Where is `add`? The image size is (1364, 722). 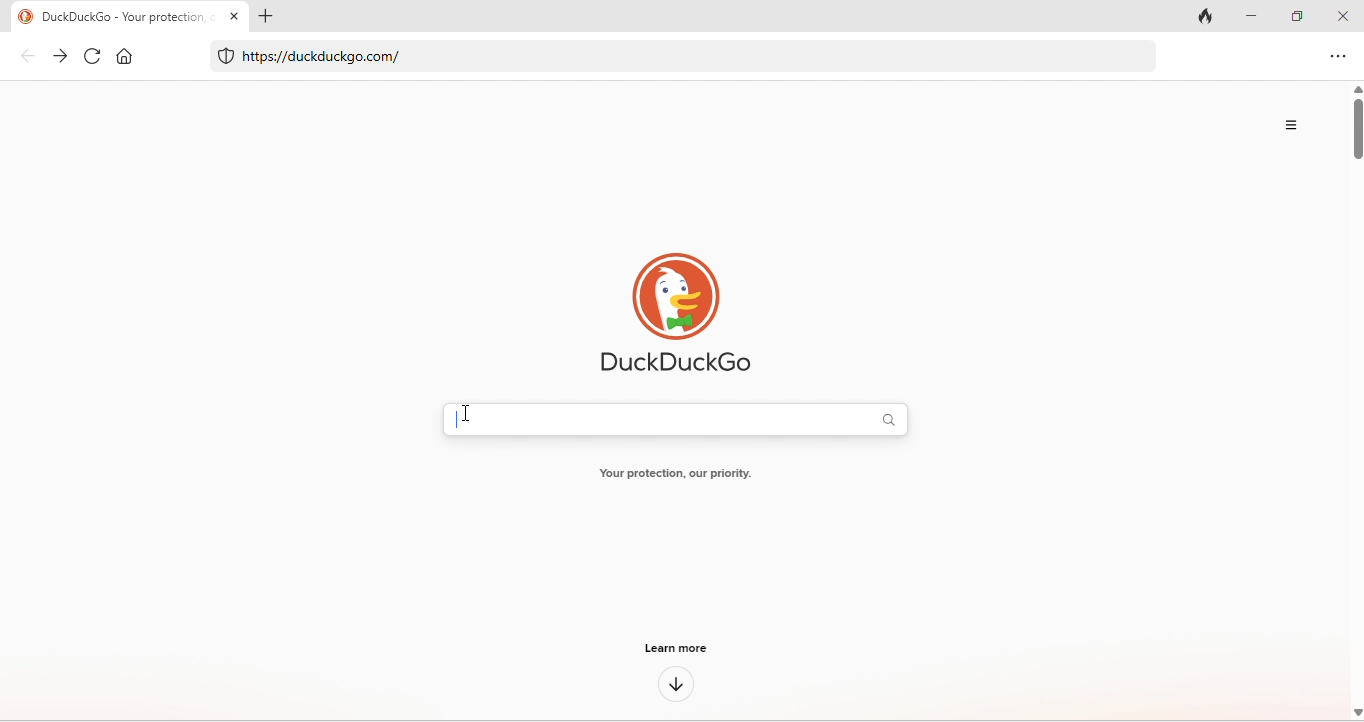
add is located at coordinates (272, 17).